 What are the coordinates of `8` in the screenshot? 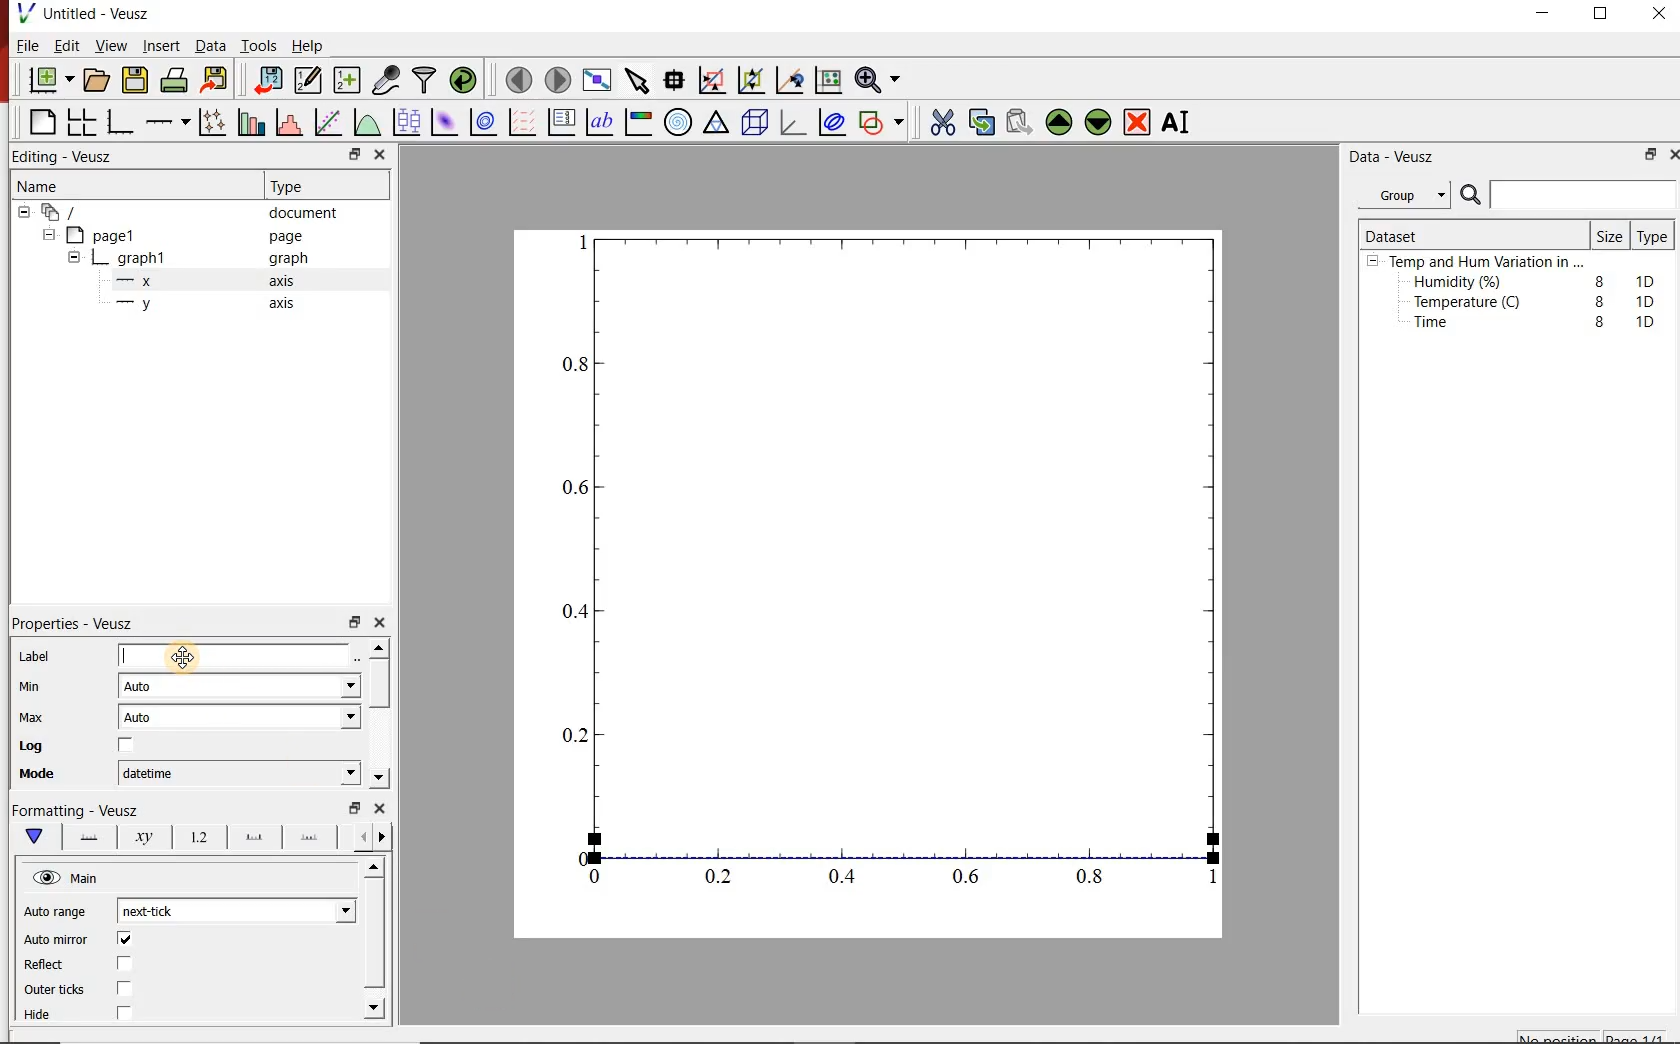 It's located at (1600, 322).